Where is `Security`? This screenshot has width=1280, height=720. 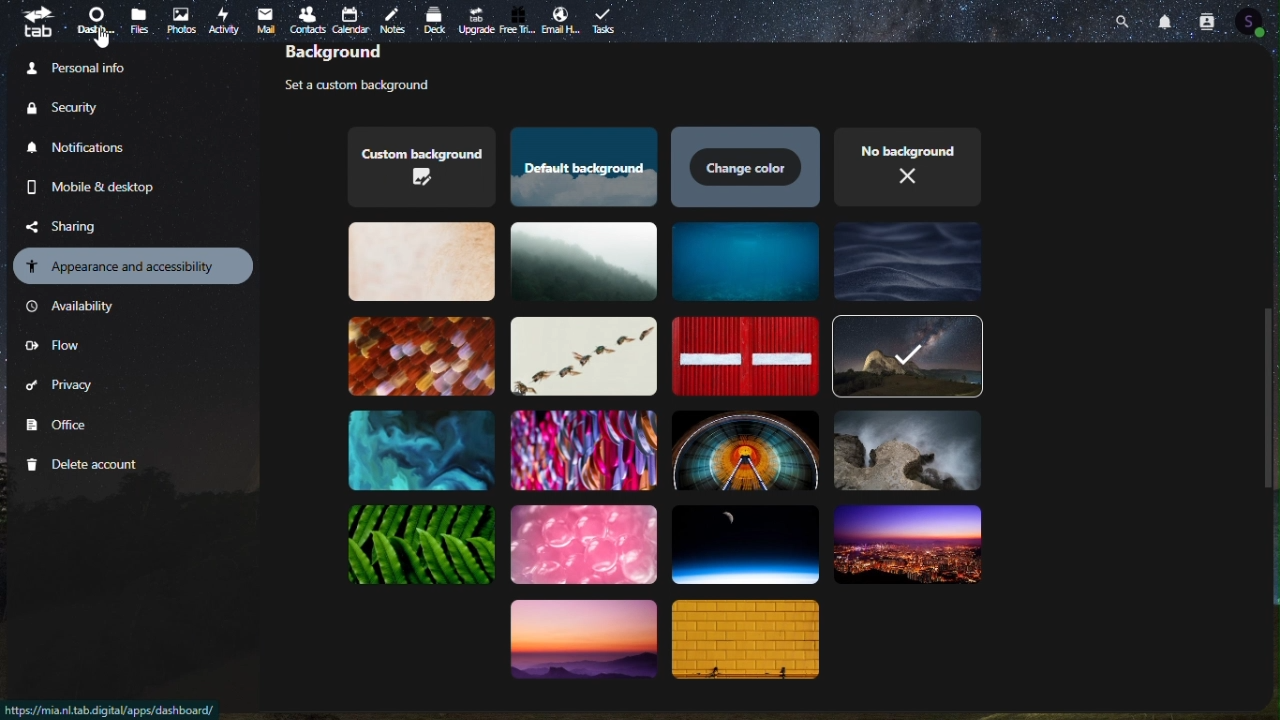 Security is located at coordinates (81, 107).